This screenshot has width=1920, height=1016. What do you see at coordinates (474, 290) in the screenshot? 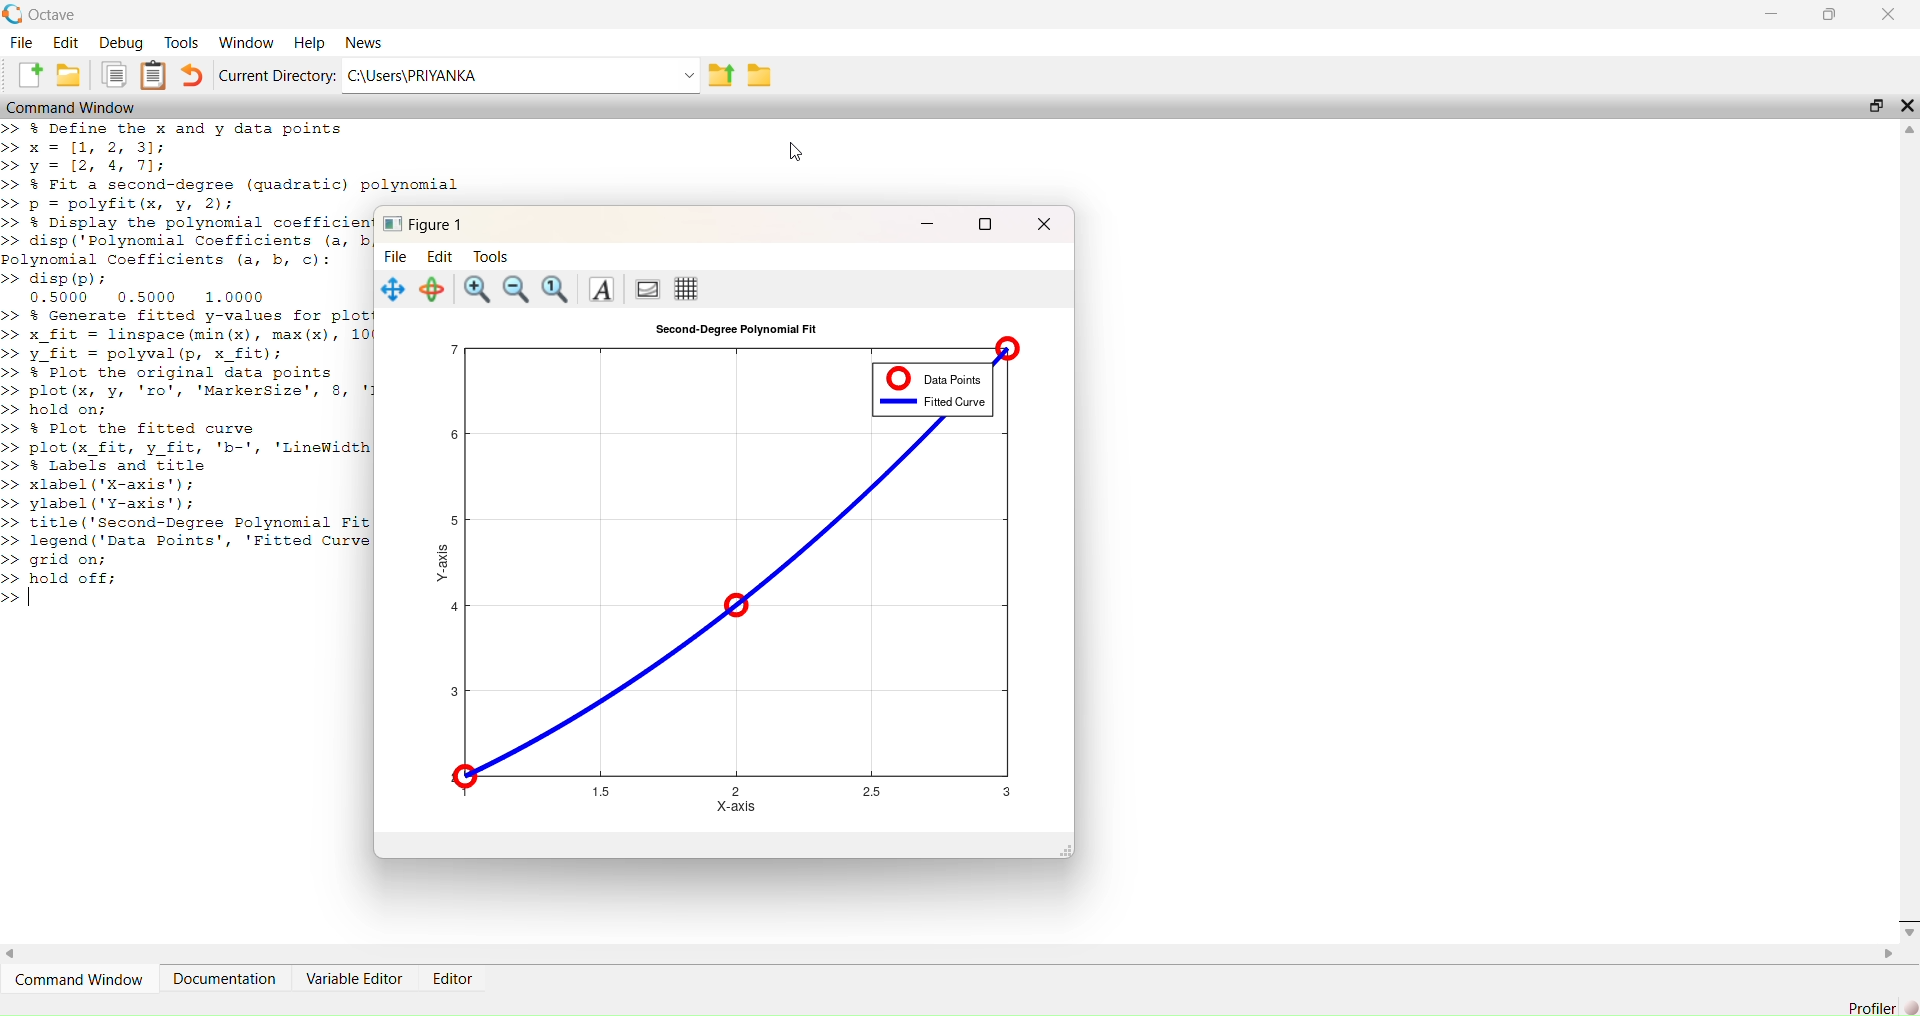
I see `Zoom in` at bounding box center [474, 290].